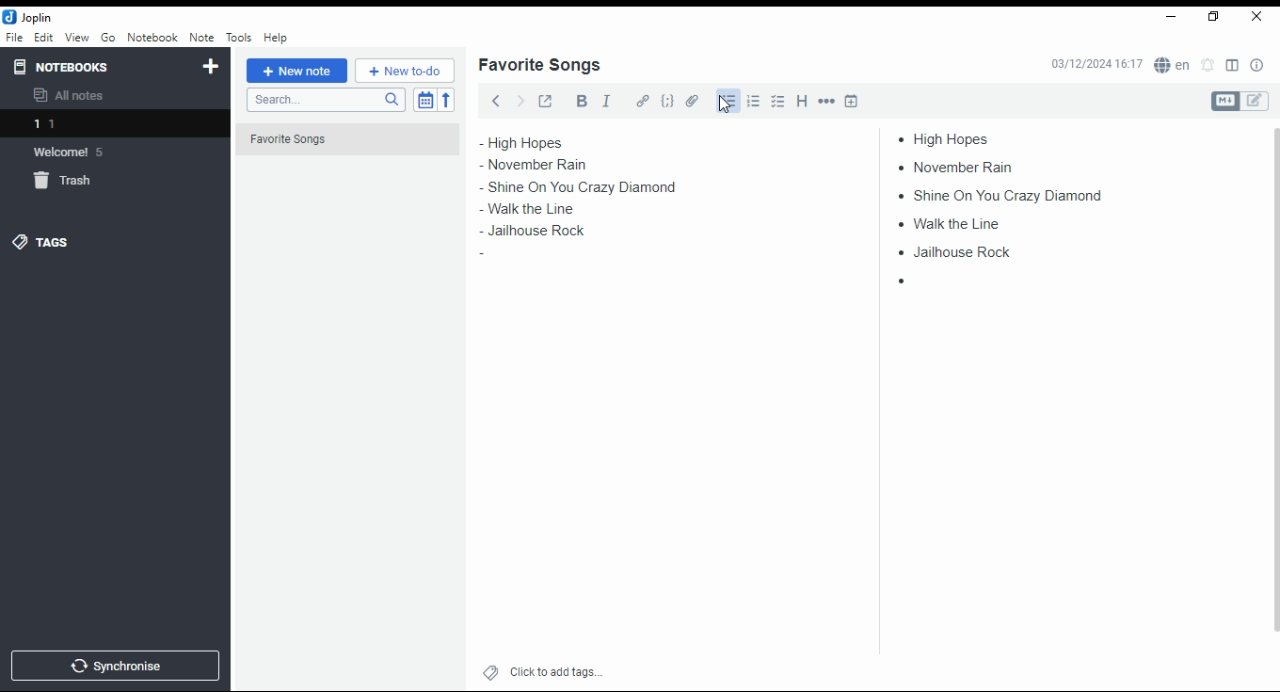 The height and width of the screenshot is (692, 1280). What do you see at coordinates (952, 222) in the screenshot?
I see `walk ta line` at bounding box center [952, 222].